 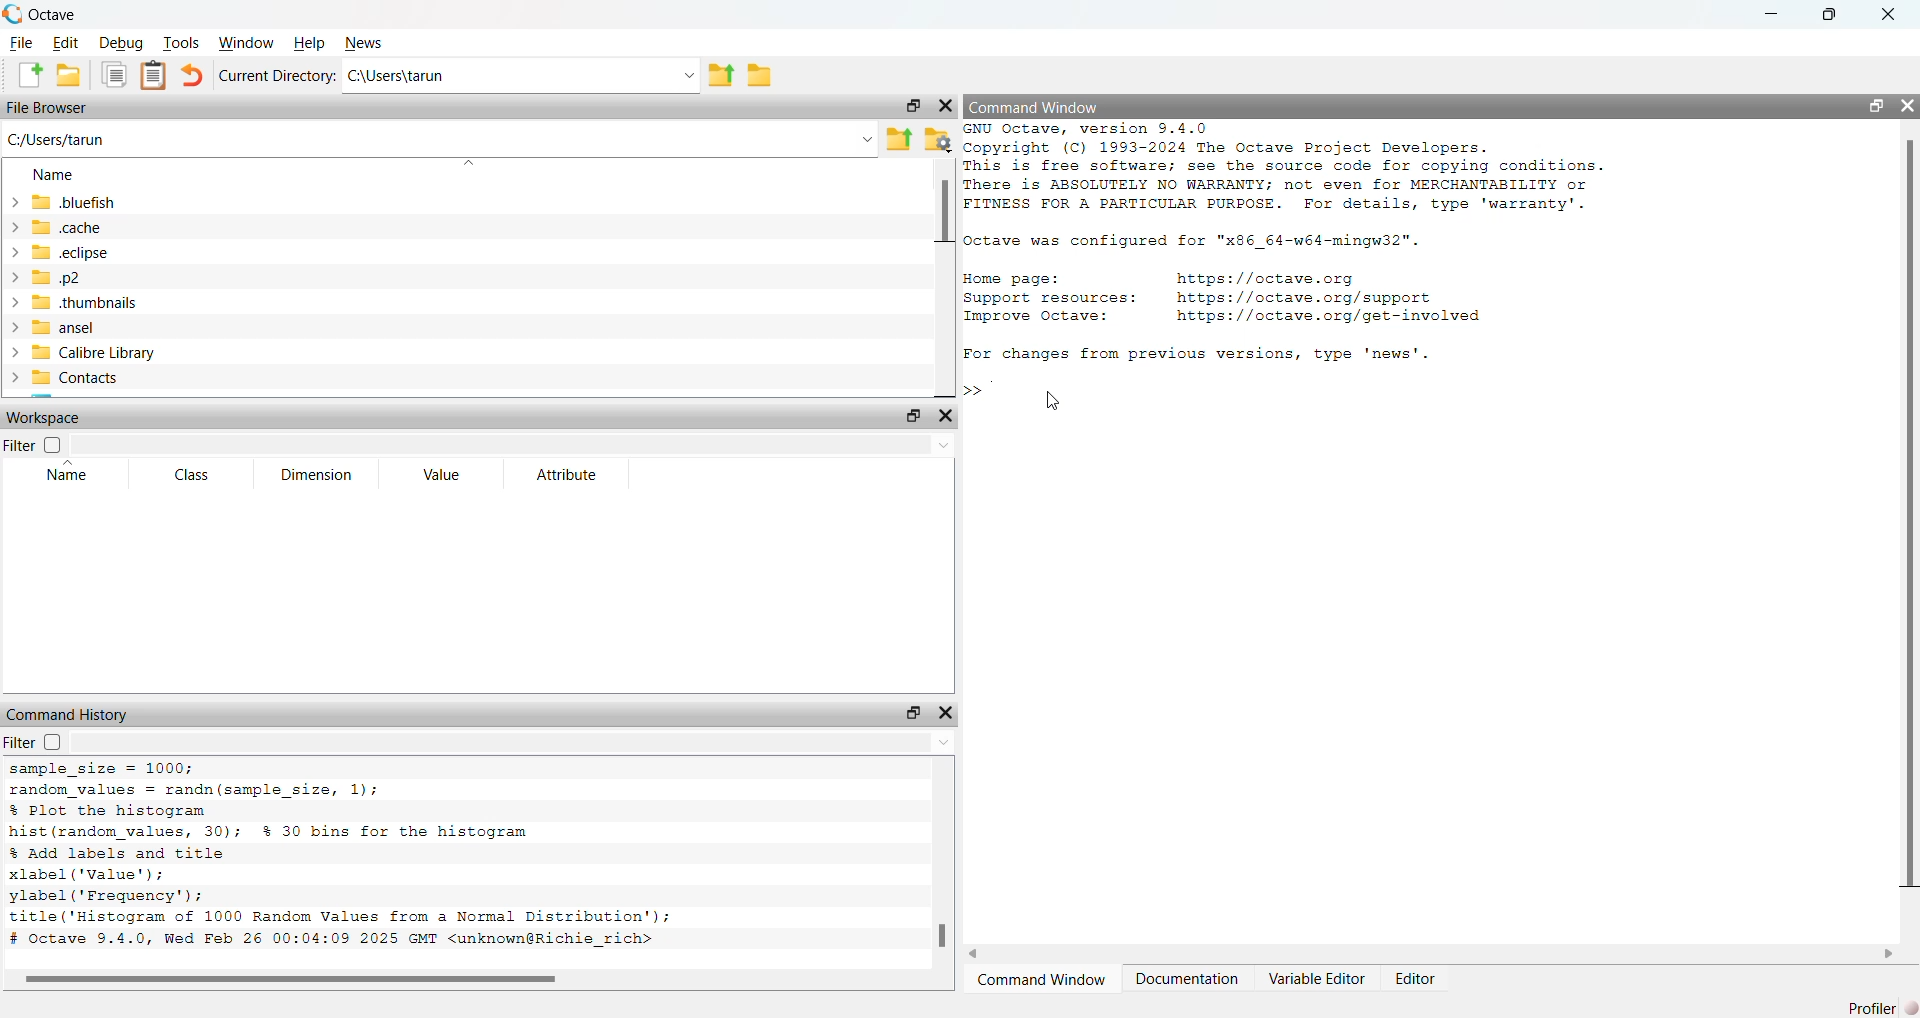 What do you see at coordinates (1043, 981) in the screenshot?
I see `Command Window` at bounding box center [1043, 981].